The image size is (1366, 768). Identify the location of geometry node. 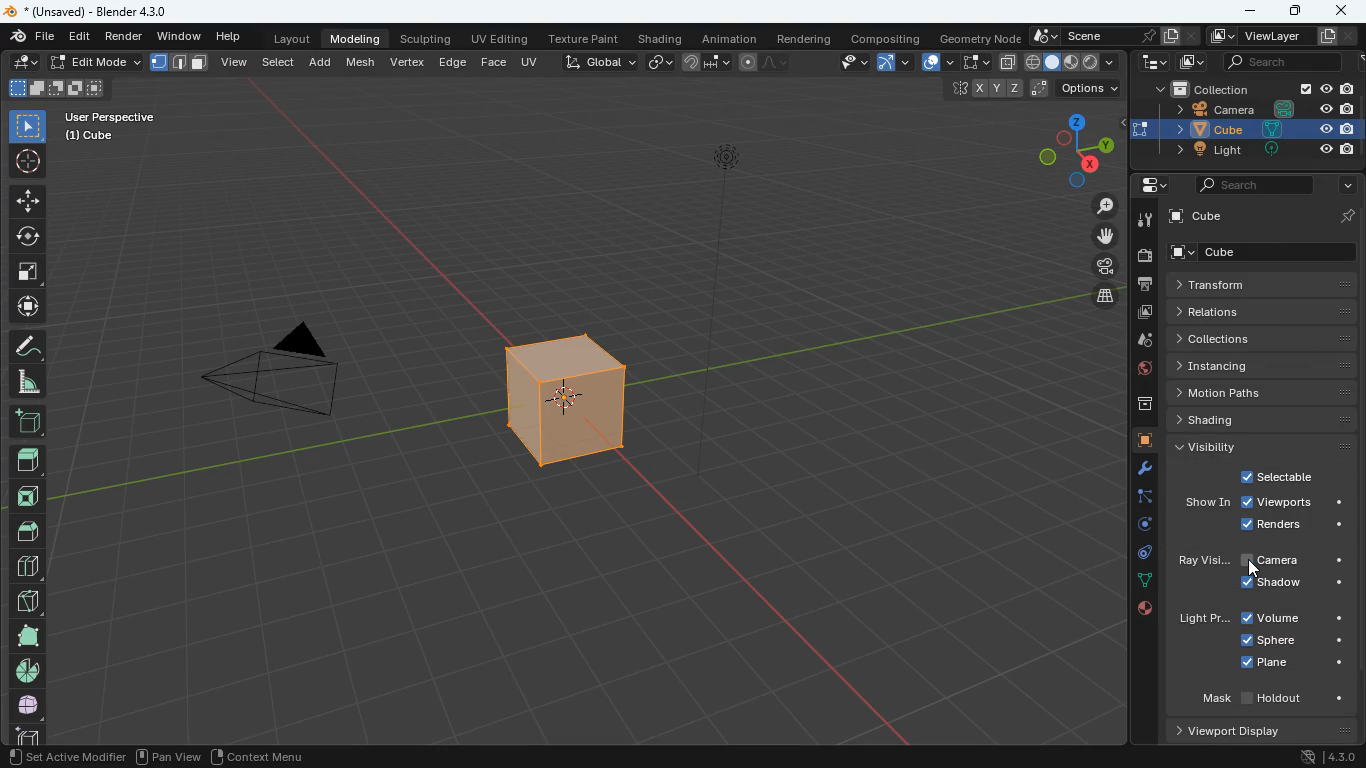
(976, 38).